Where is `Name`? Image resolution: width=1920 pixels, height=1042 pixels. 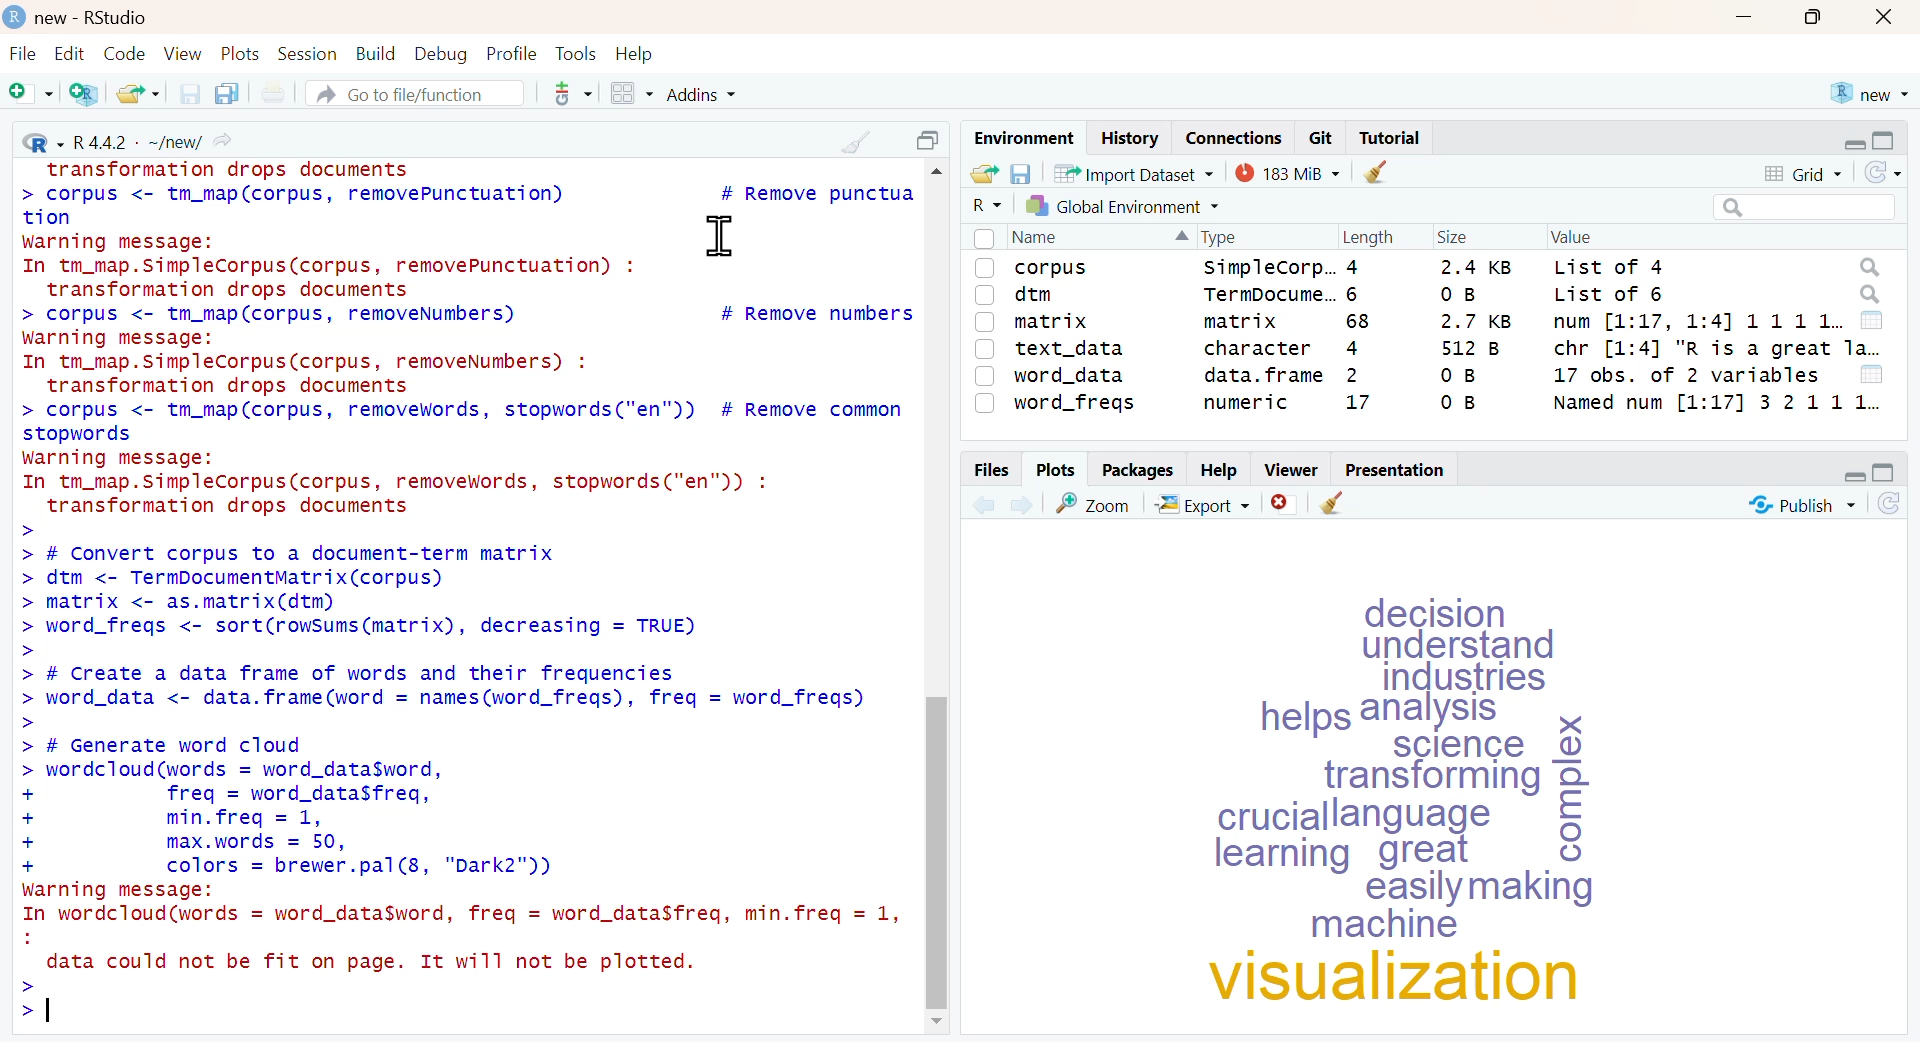
Name is located at coordinates (1039, 237).